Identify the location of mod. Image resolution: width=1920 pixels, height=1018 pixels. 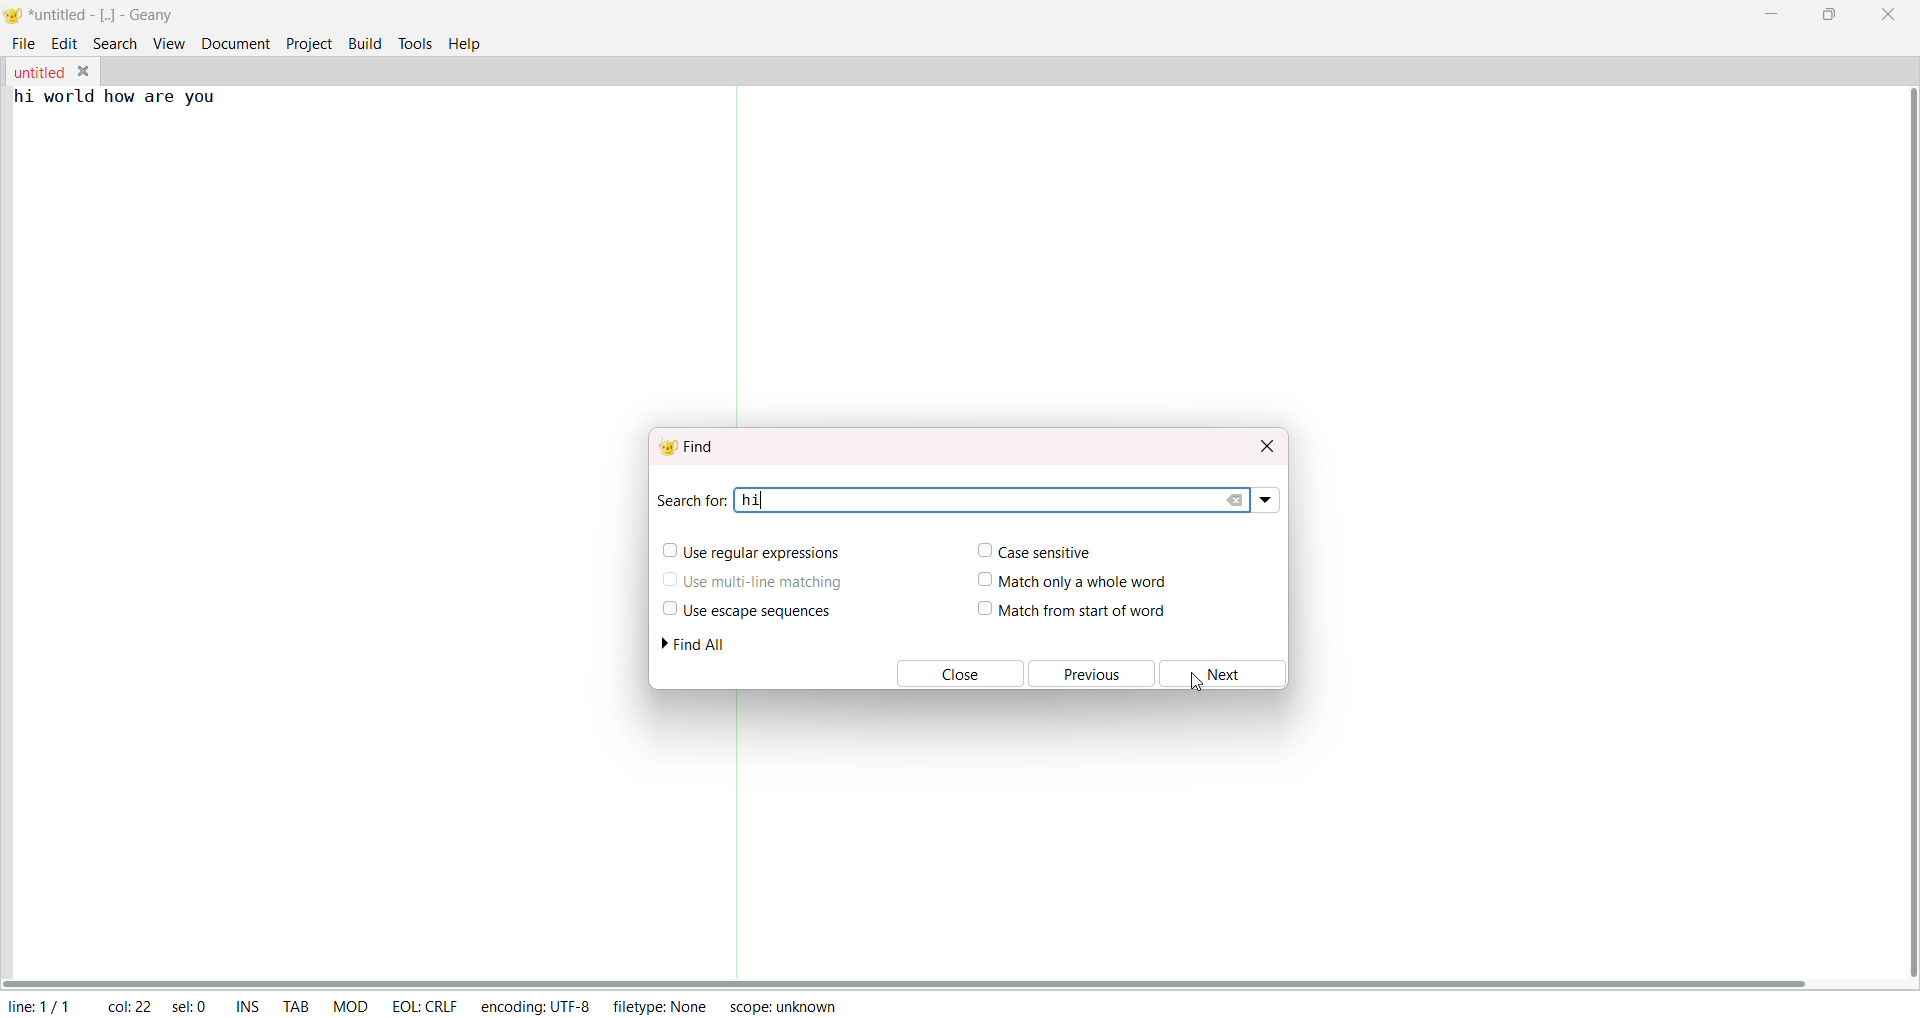
(345, 1005).